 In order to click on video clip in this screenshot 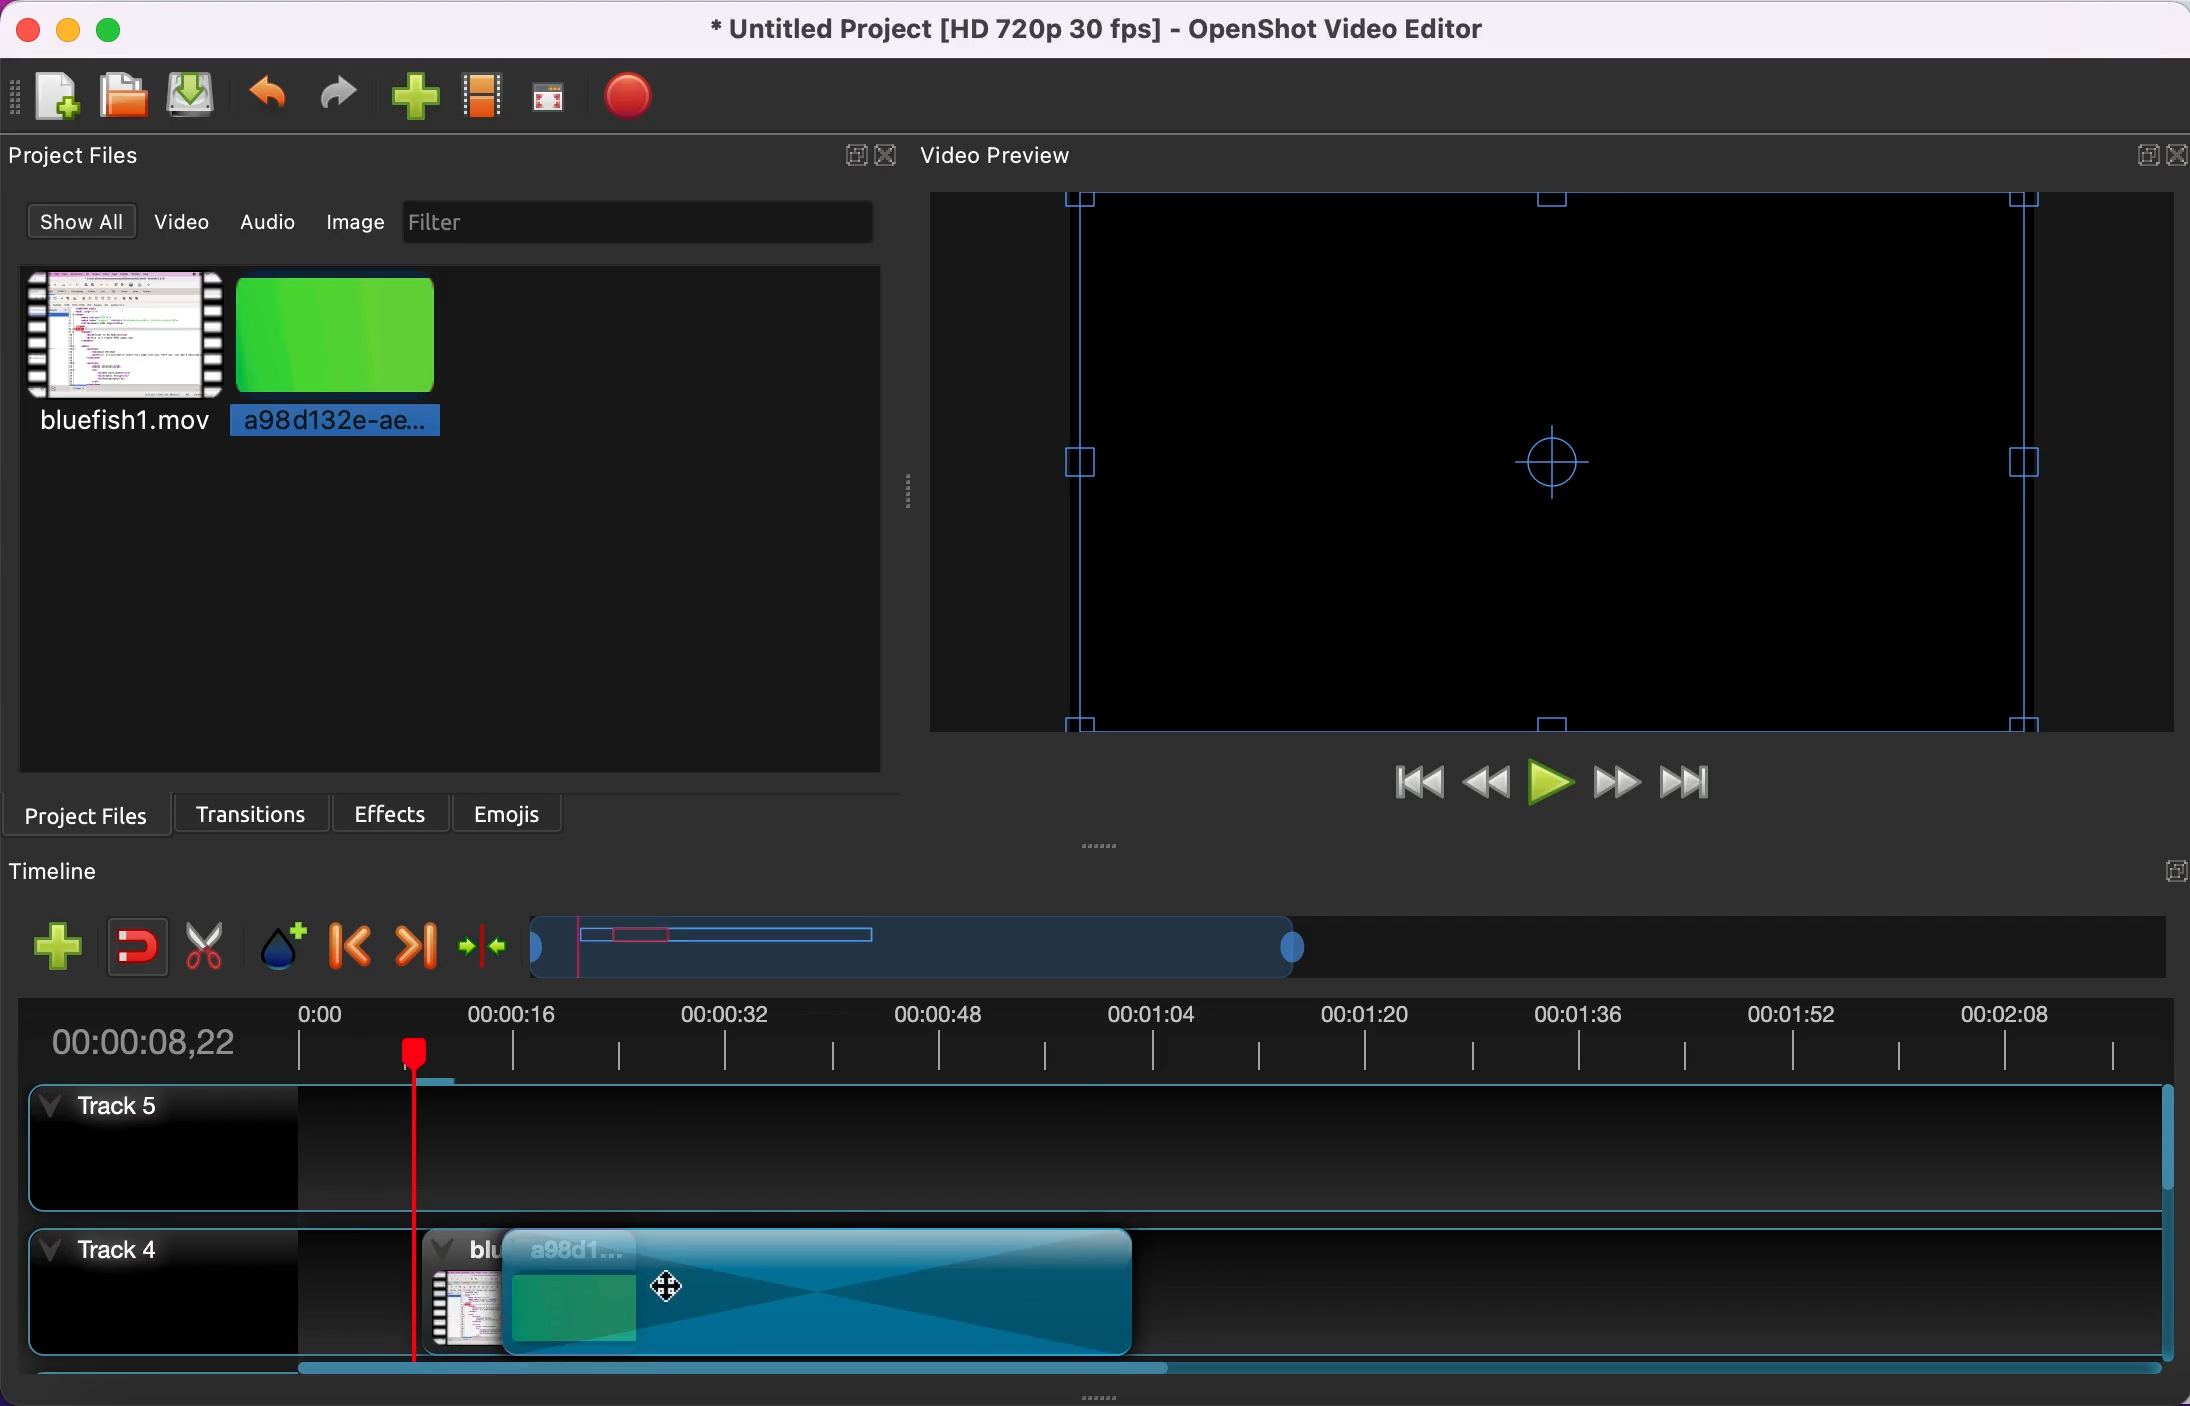, I will do `click(436, 1292)`.